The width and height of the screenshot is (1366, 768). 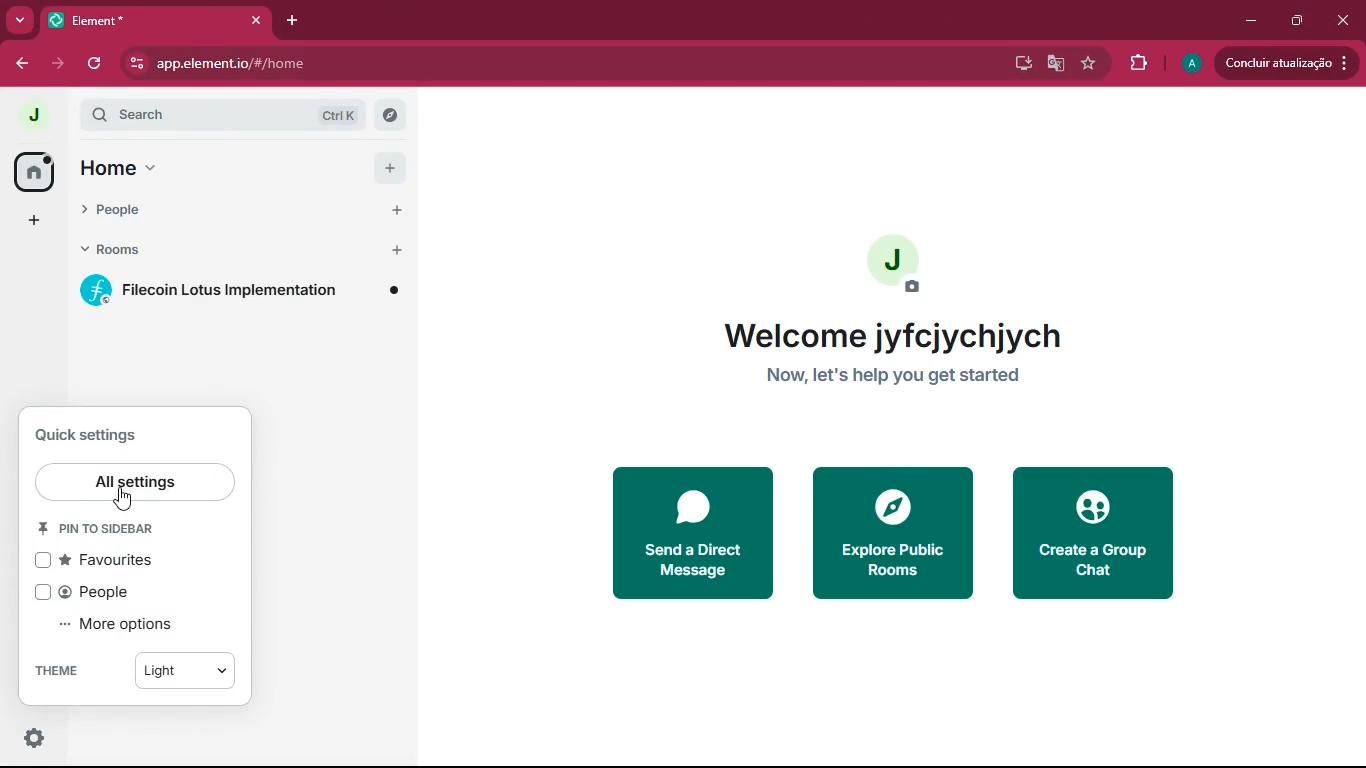 What do you see at coordinates (140, 19) in the screenshot?
I see `Element*` at bounding box center [140, 19].